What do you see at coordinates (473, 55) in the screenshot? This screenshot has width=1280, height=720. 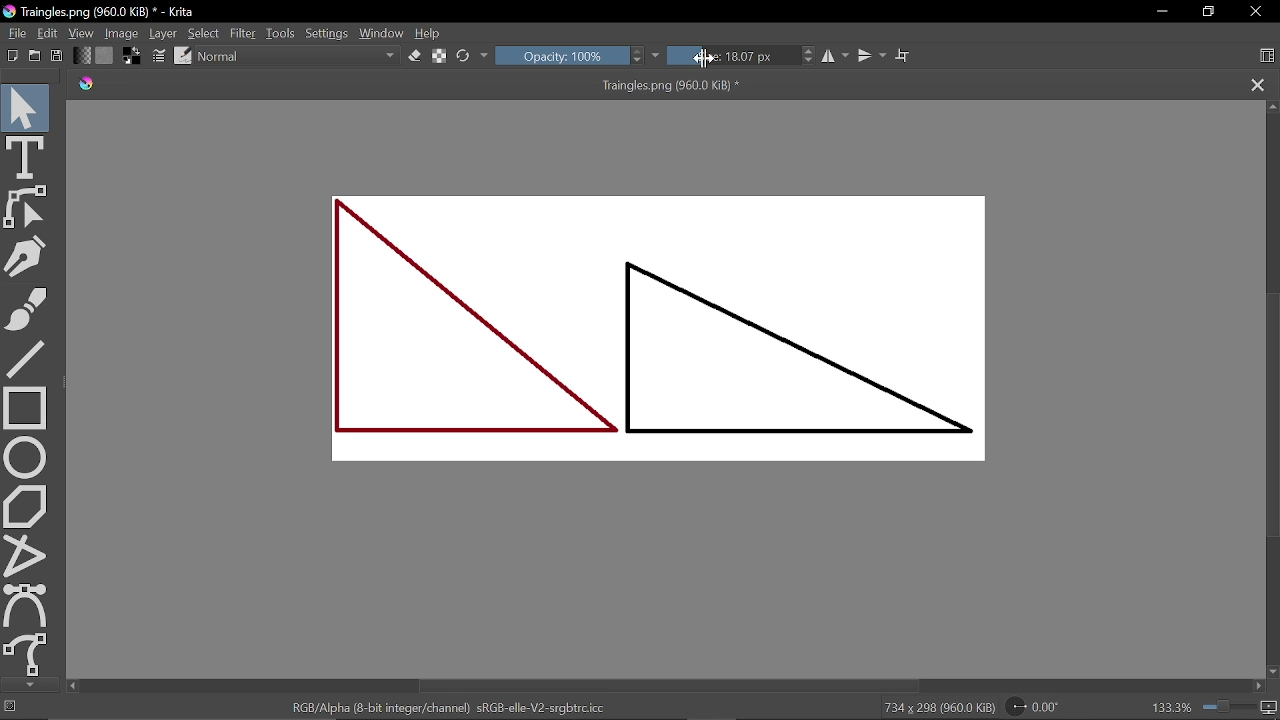 I see `Refresh` at bounding box center [473, 55].